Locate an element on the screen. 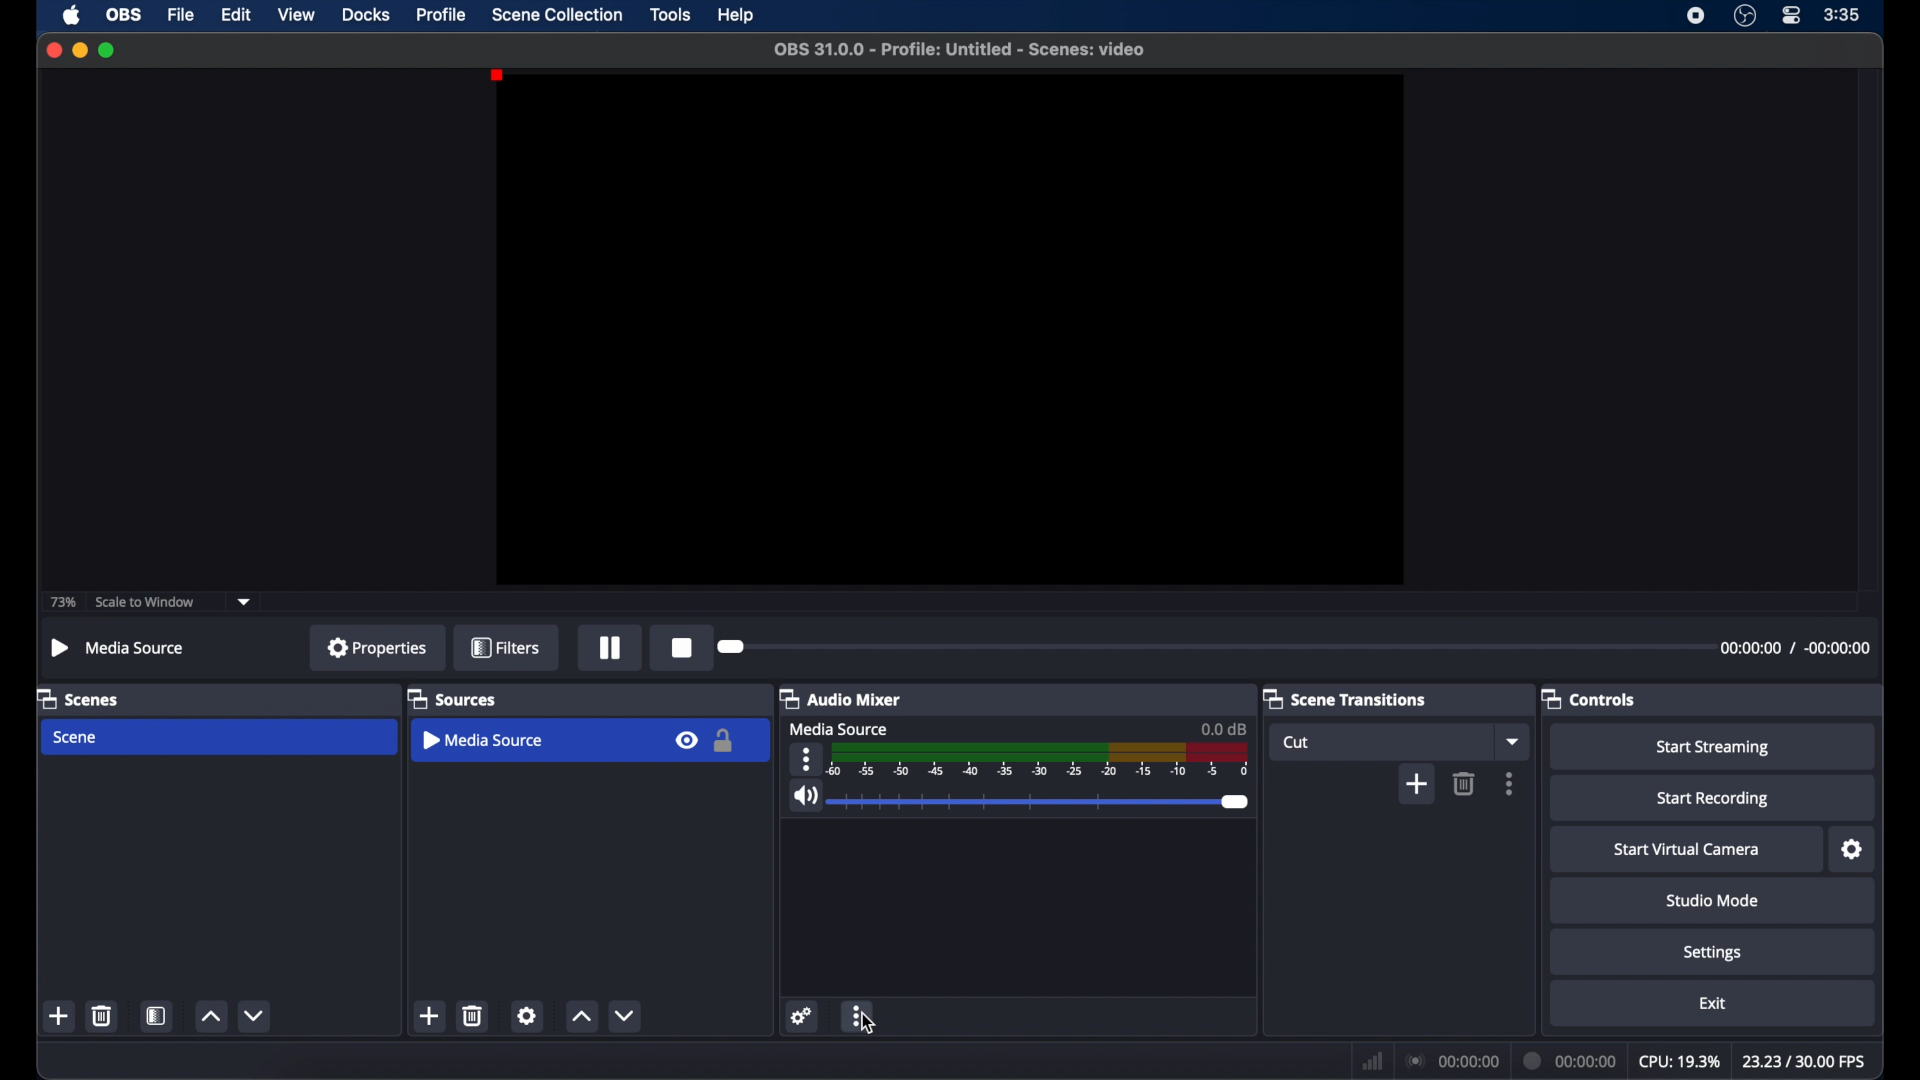 The height and width of the screenshot is (1080, 1920). add is located at coordinates (1416, 783).